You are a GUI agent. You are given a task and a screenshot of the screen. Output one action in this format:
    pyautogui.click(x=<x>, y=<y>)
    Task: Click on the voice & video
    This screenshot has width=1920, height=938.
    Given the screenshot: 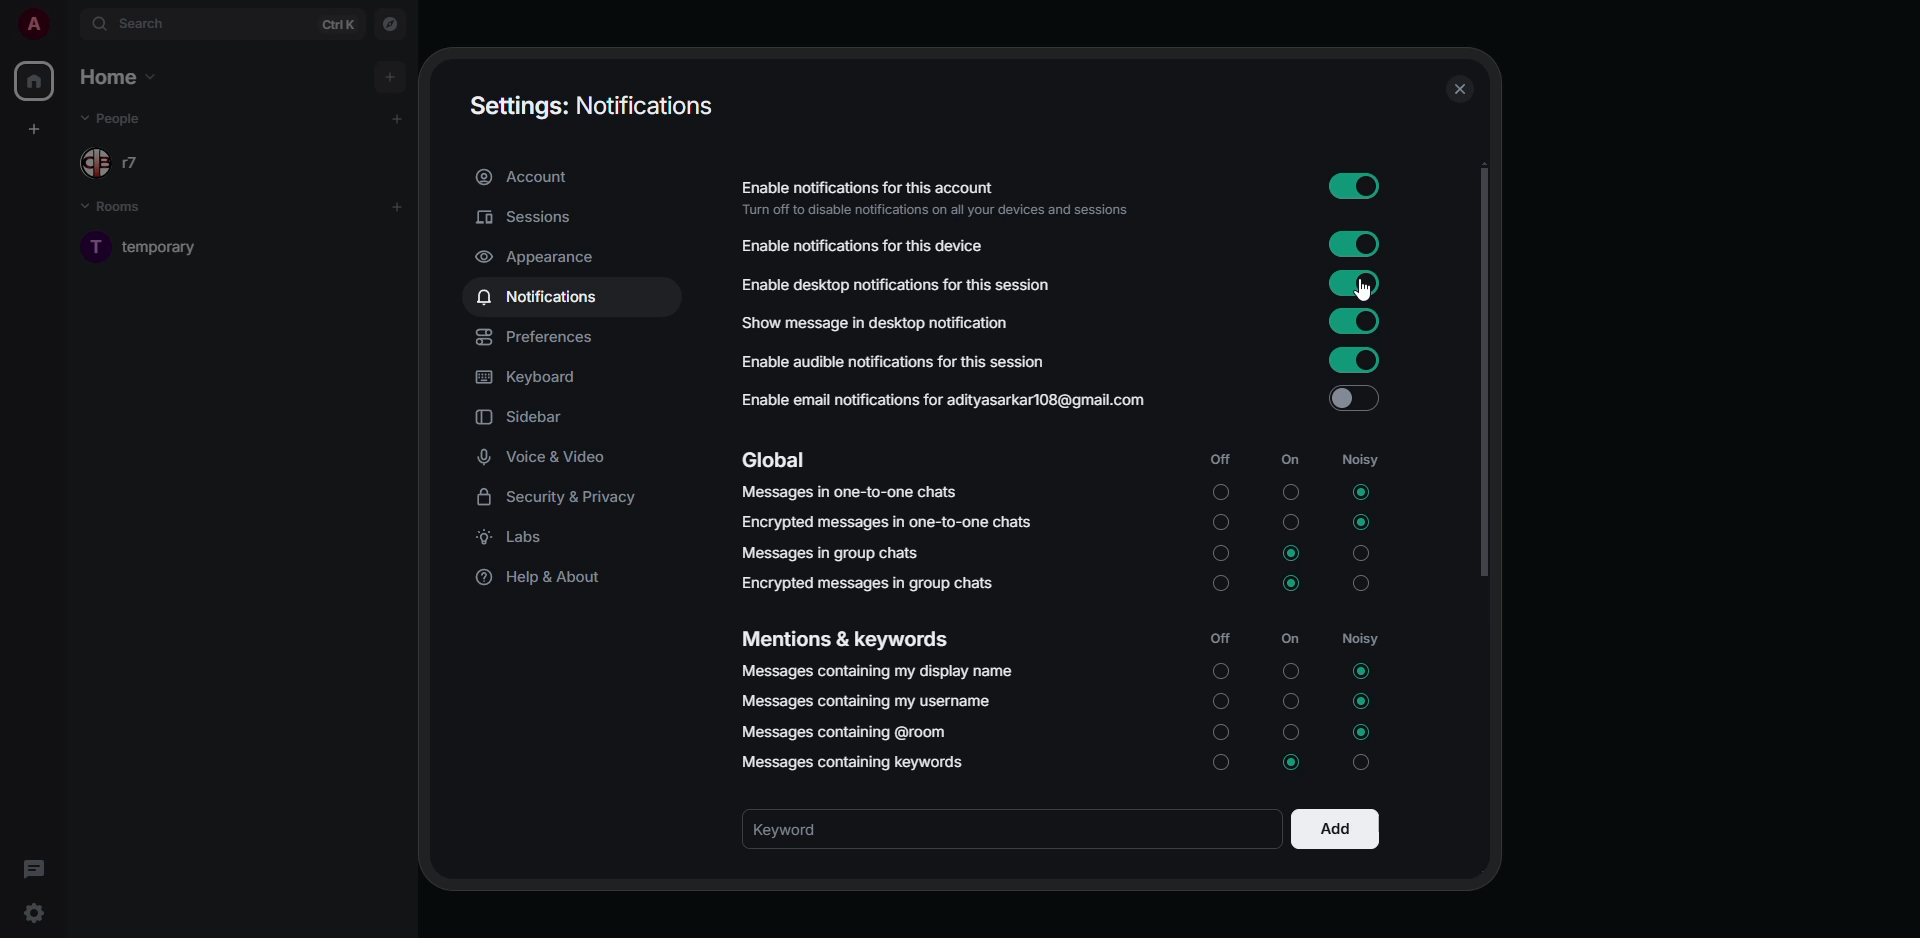 What is the action you would take?
    pyautogui.click(x=543, y=458)
    